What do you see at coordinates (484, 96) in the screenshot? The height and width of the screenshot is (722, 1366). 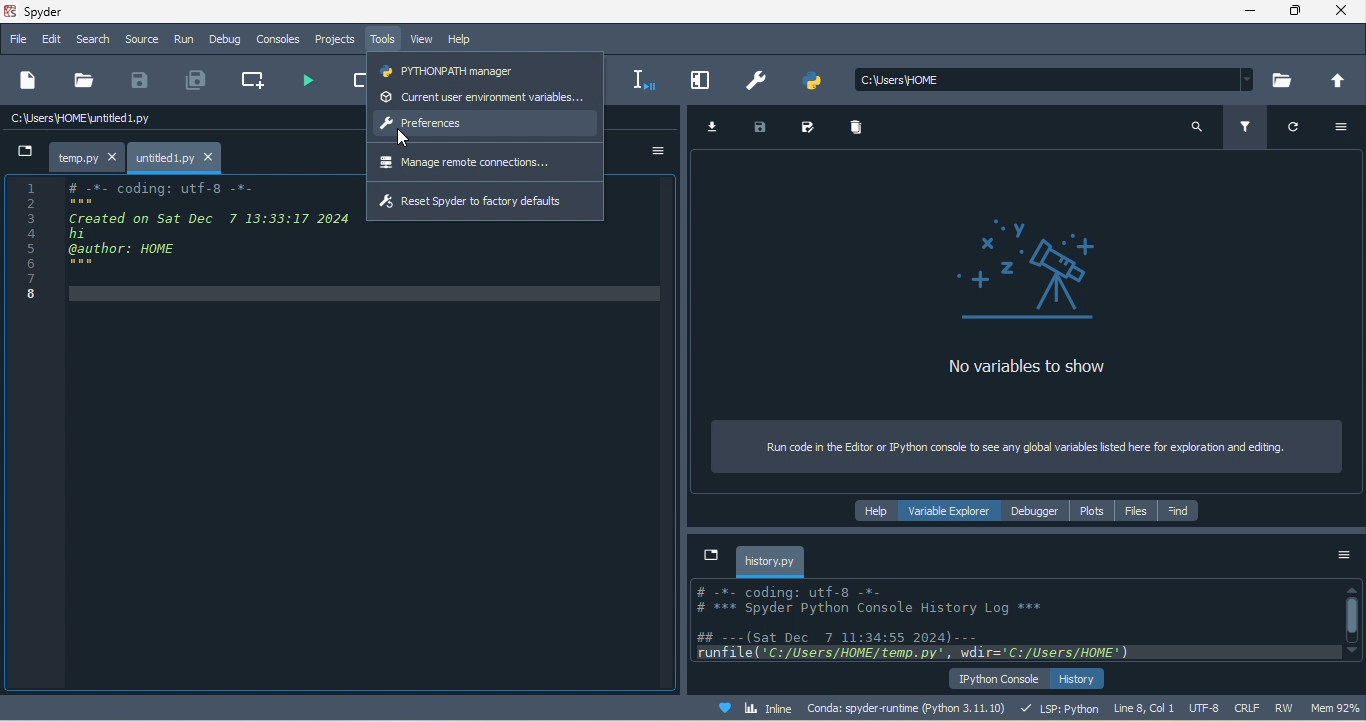 I see `current user` at bounding box center [484, 96].